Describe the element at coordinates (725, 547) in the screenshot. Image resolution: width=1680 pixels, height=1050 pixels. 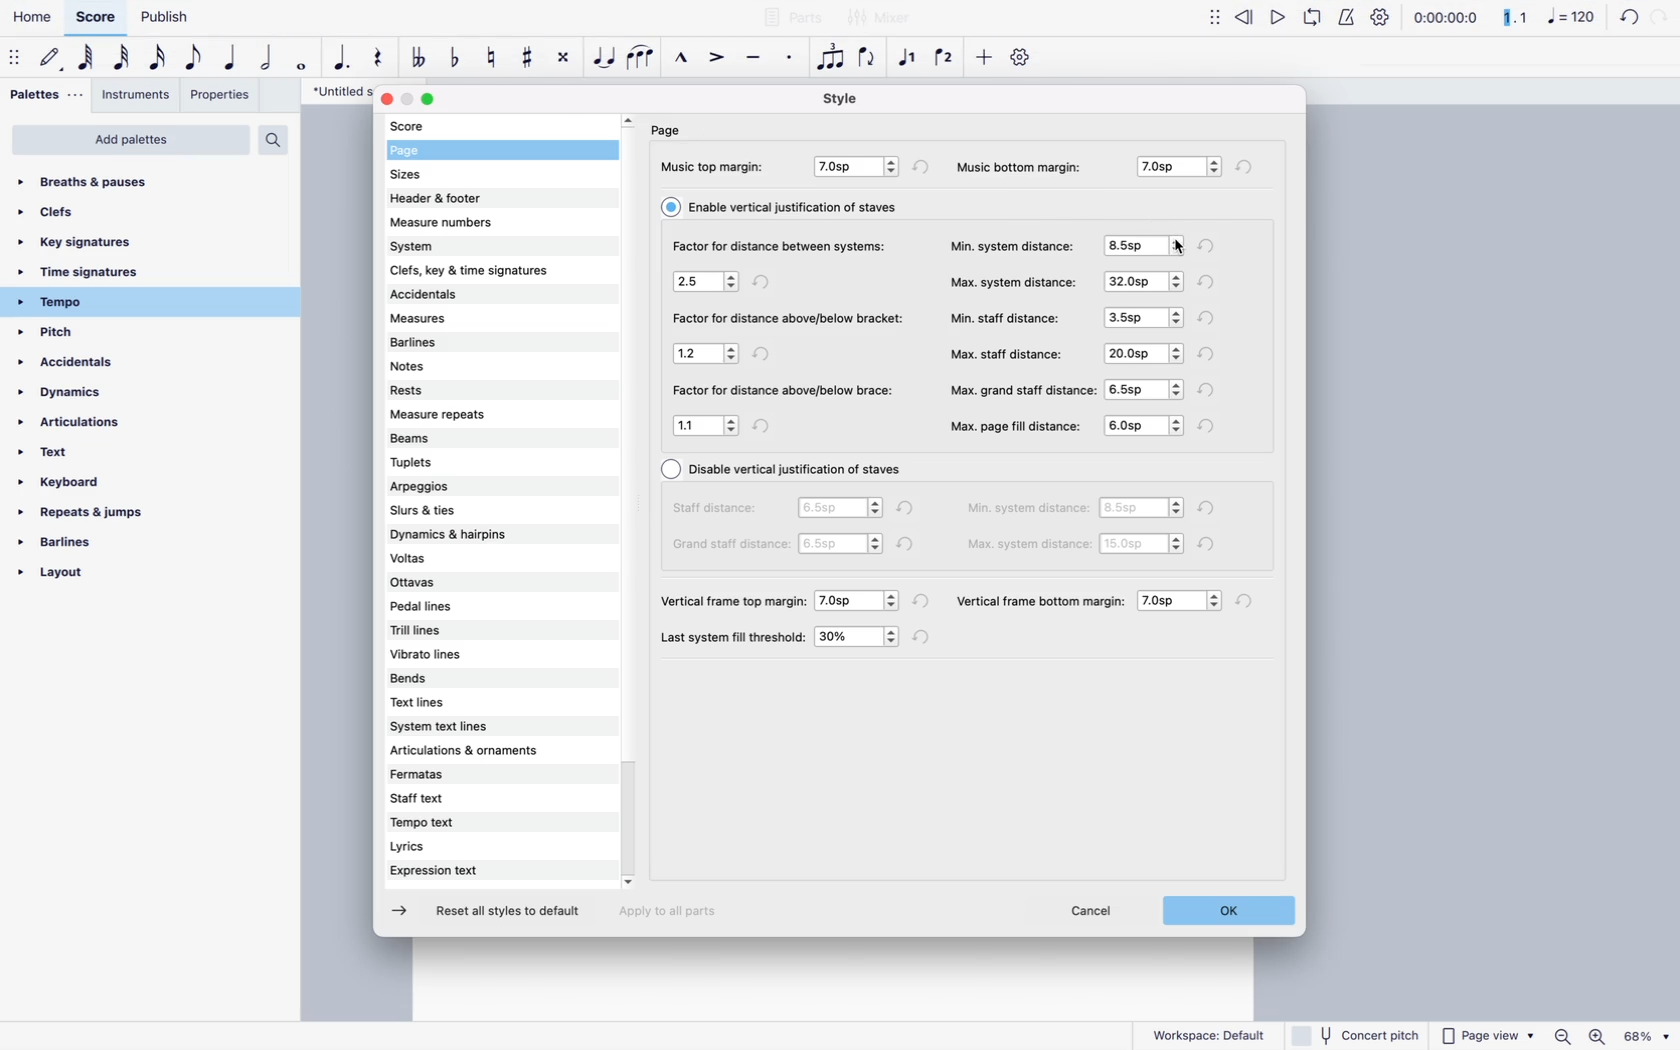
I see `grand staff distance` at that location.